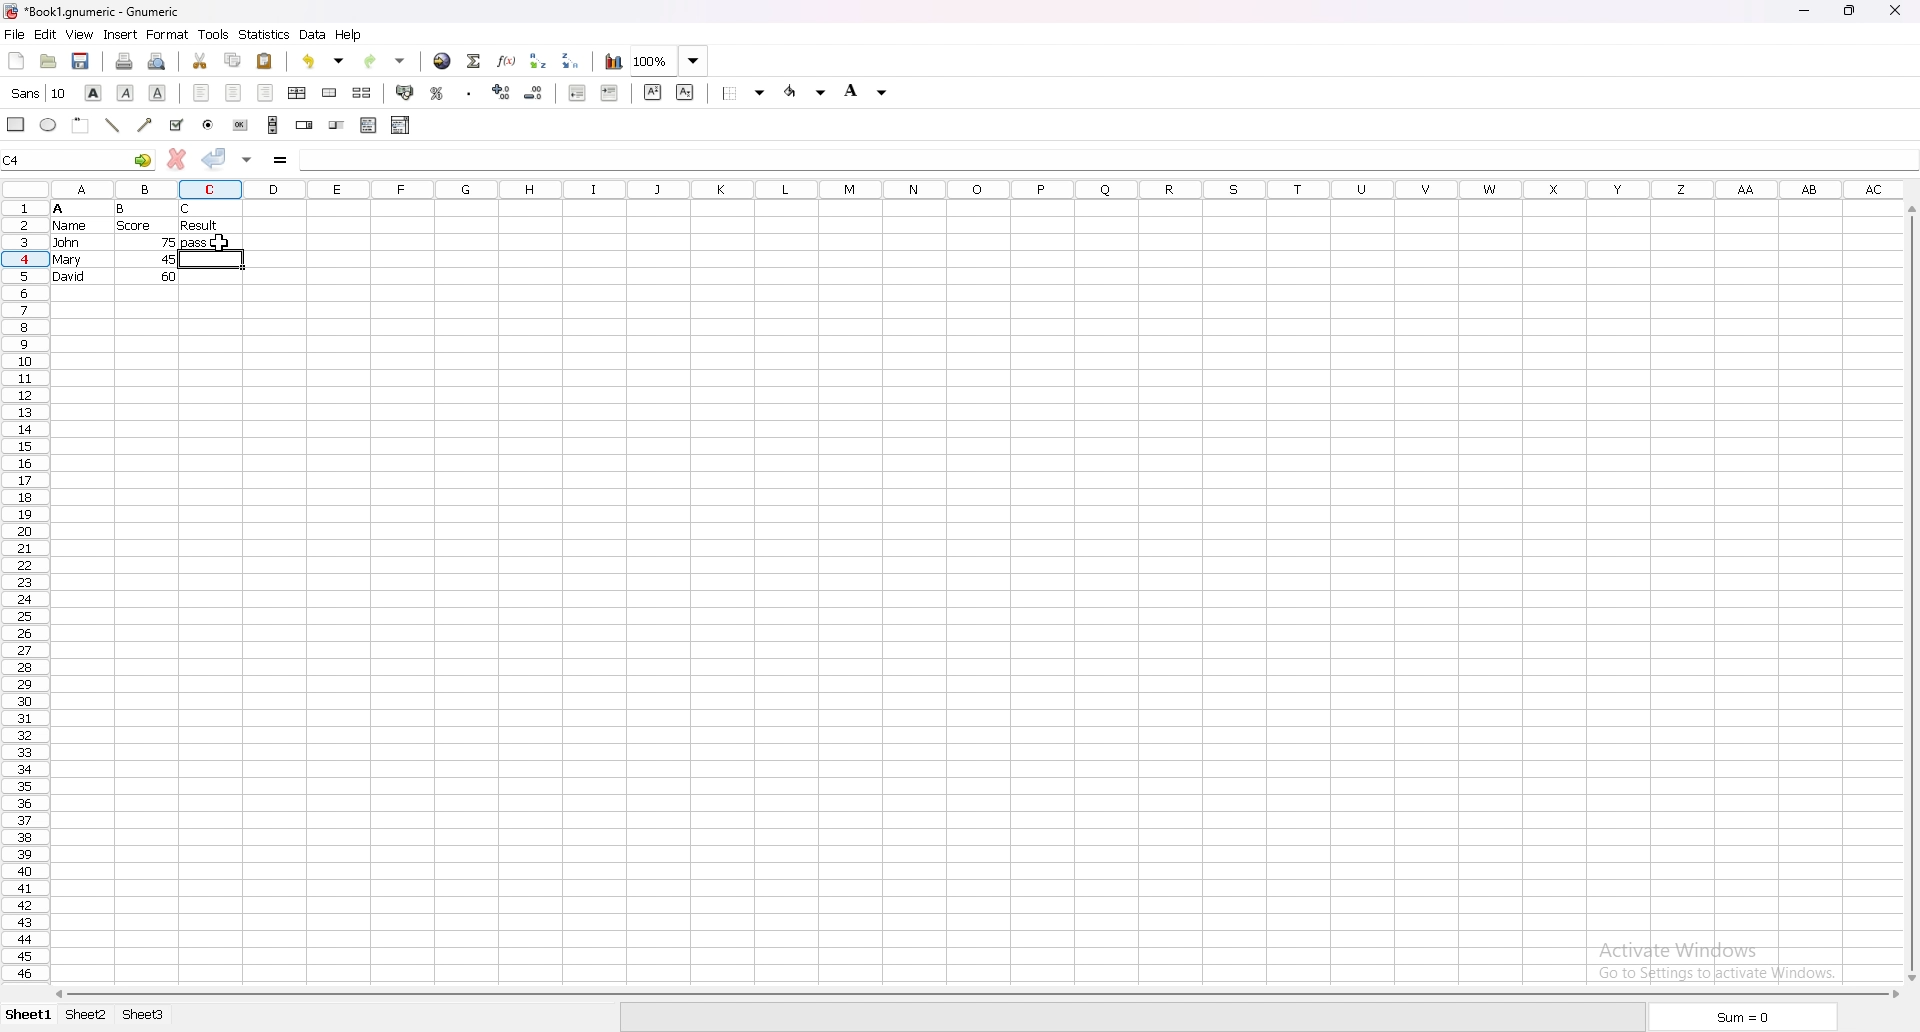 This screenshot has width=1920, height=1032. I want to click on edit, so click(45, 35).